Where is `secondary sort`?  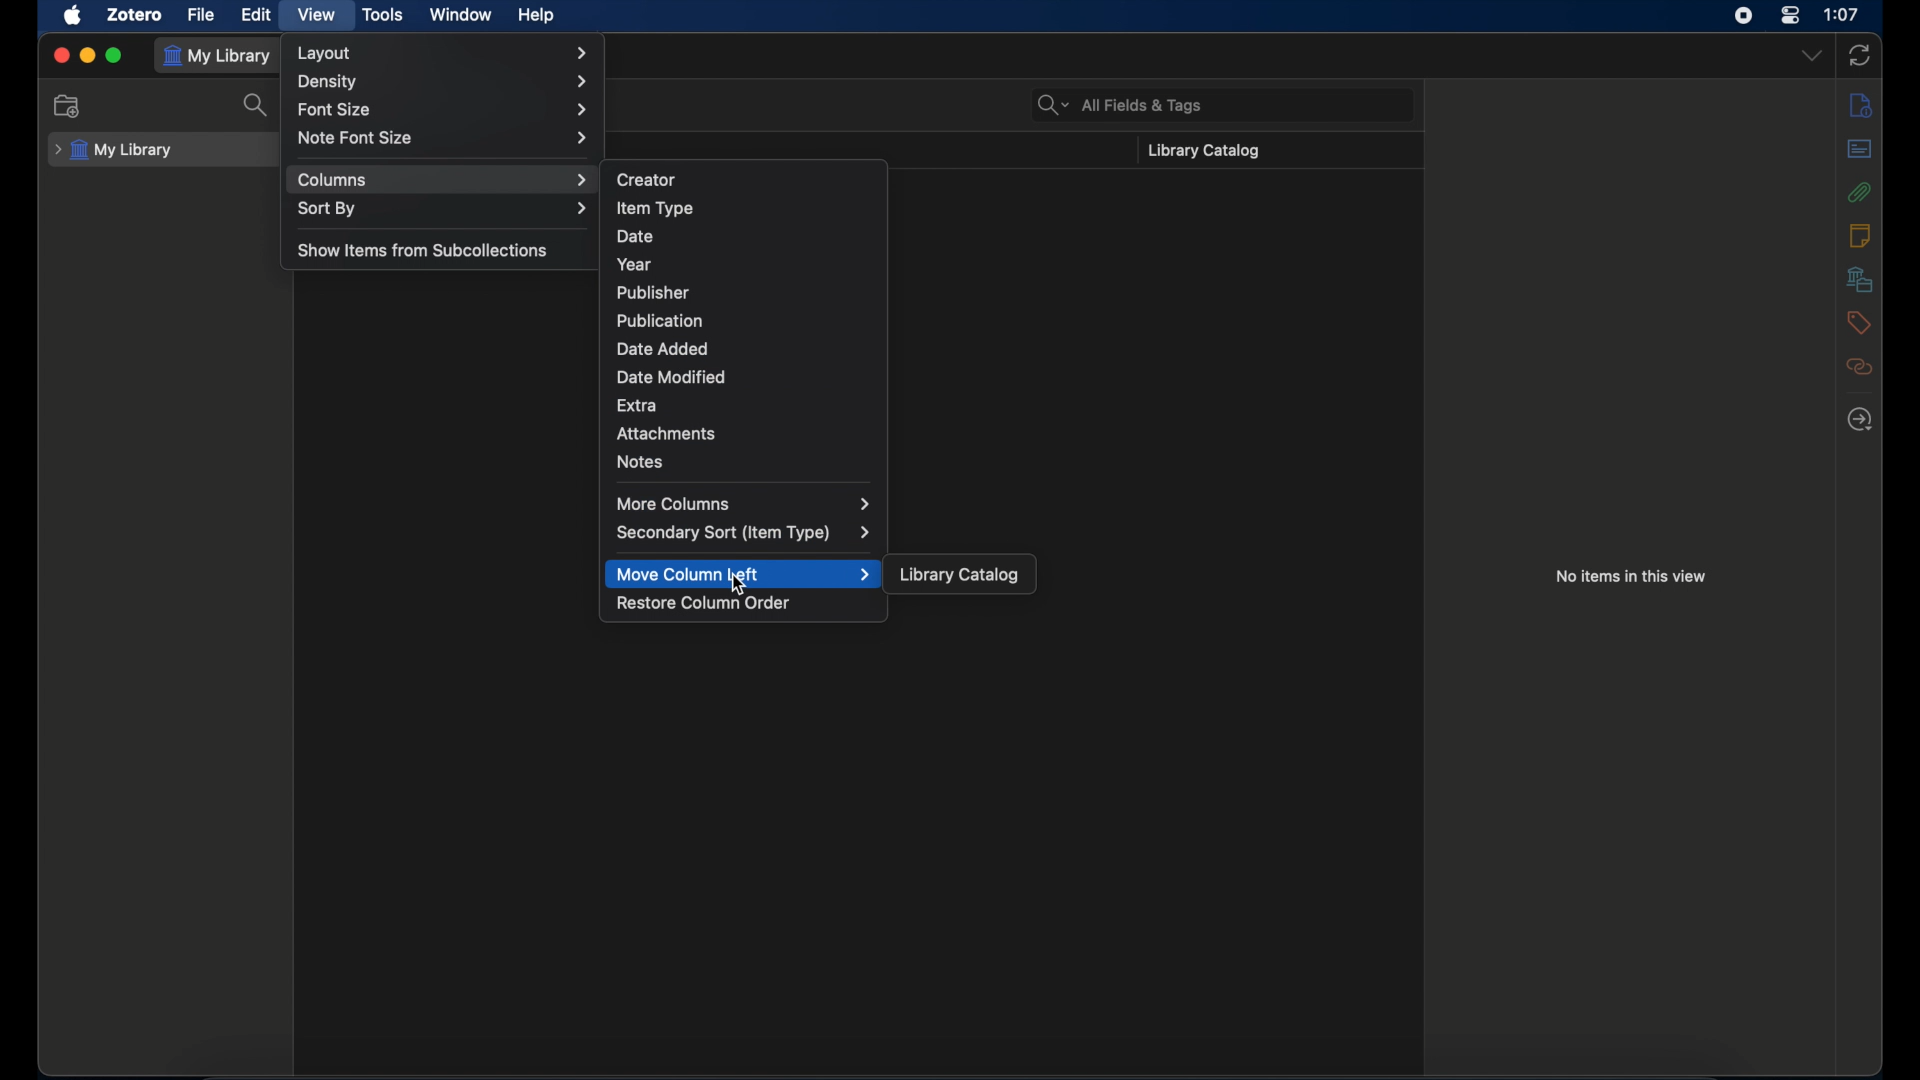
secondary sort is located at coordinates (744, 533).